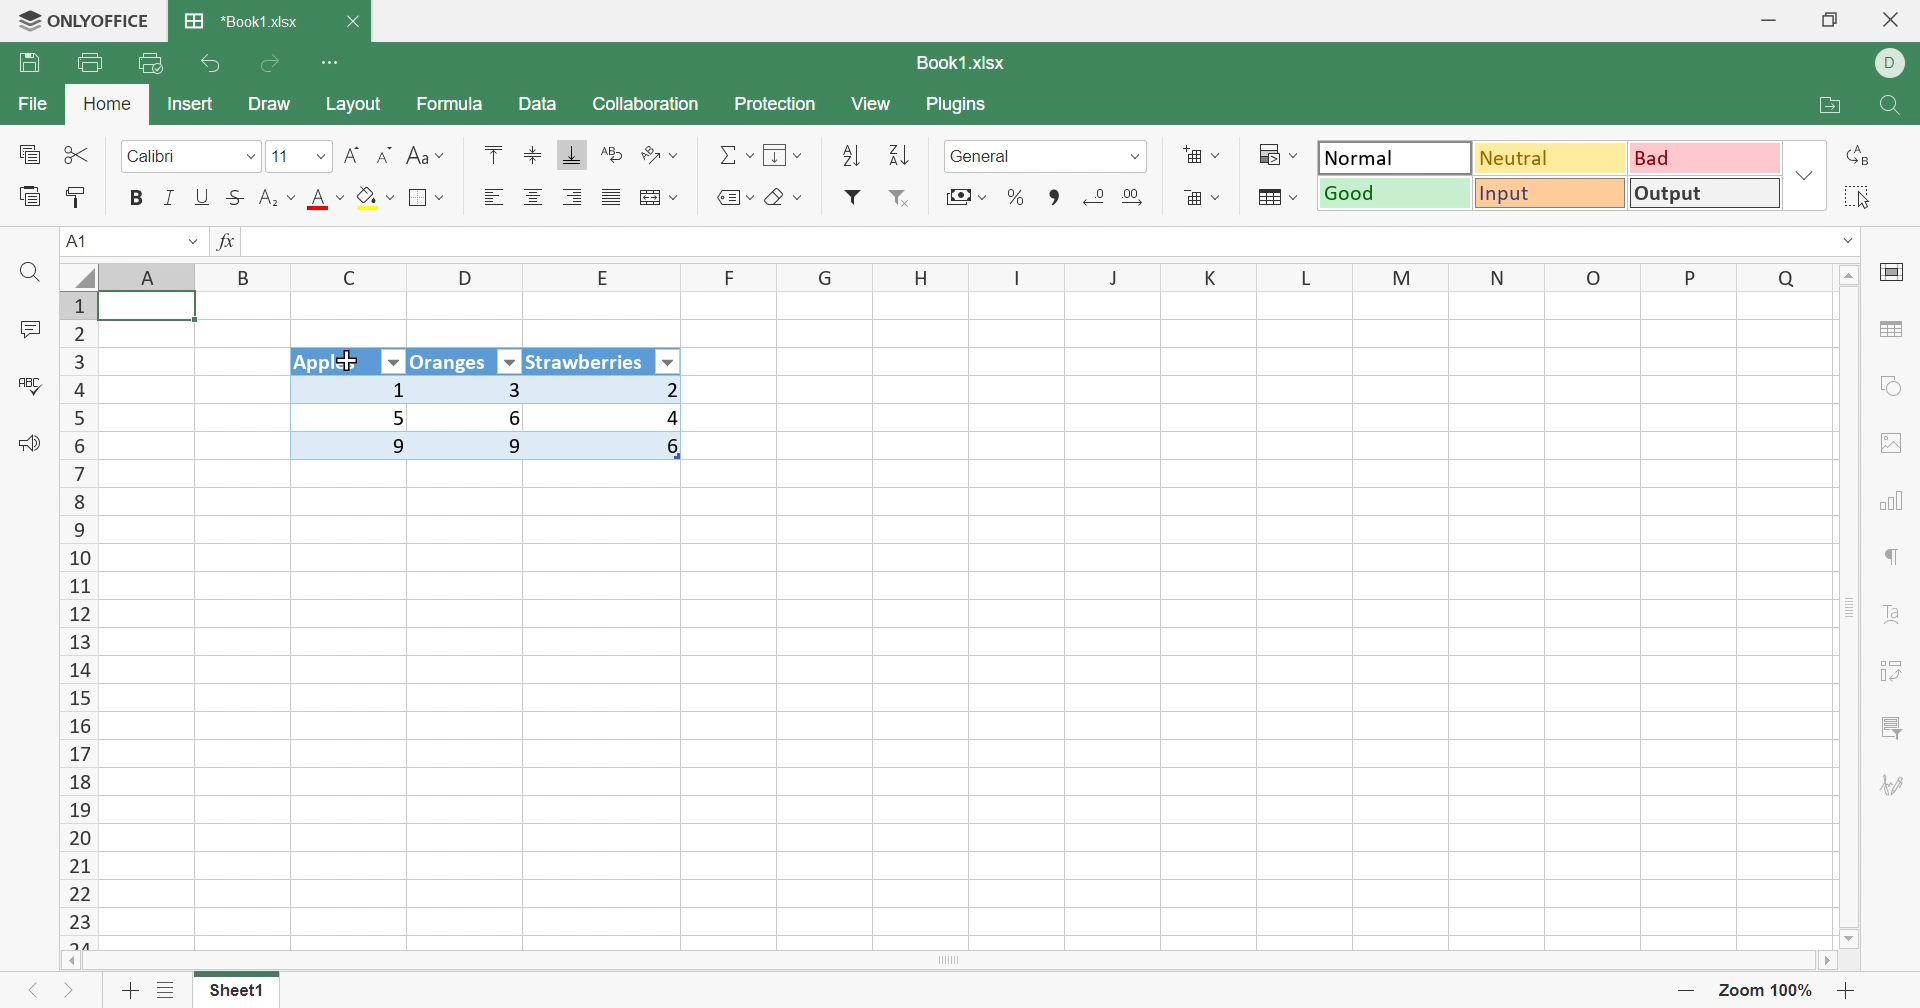 The height and width of the screenshot is (1008, 1920). I want to click on Orientation, so click(663, 155).